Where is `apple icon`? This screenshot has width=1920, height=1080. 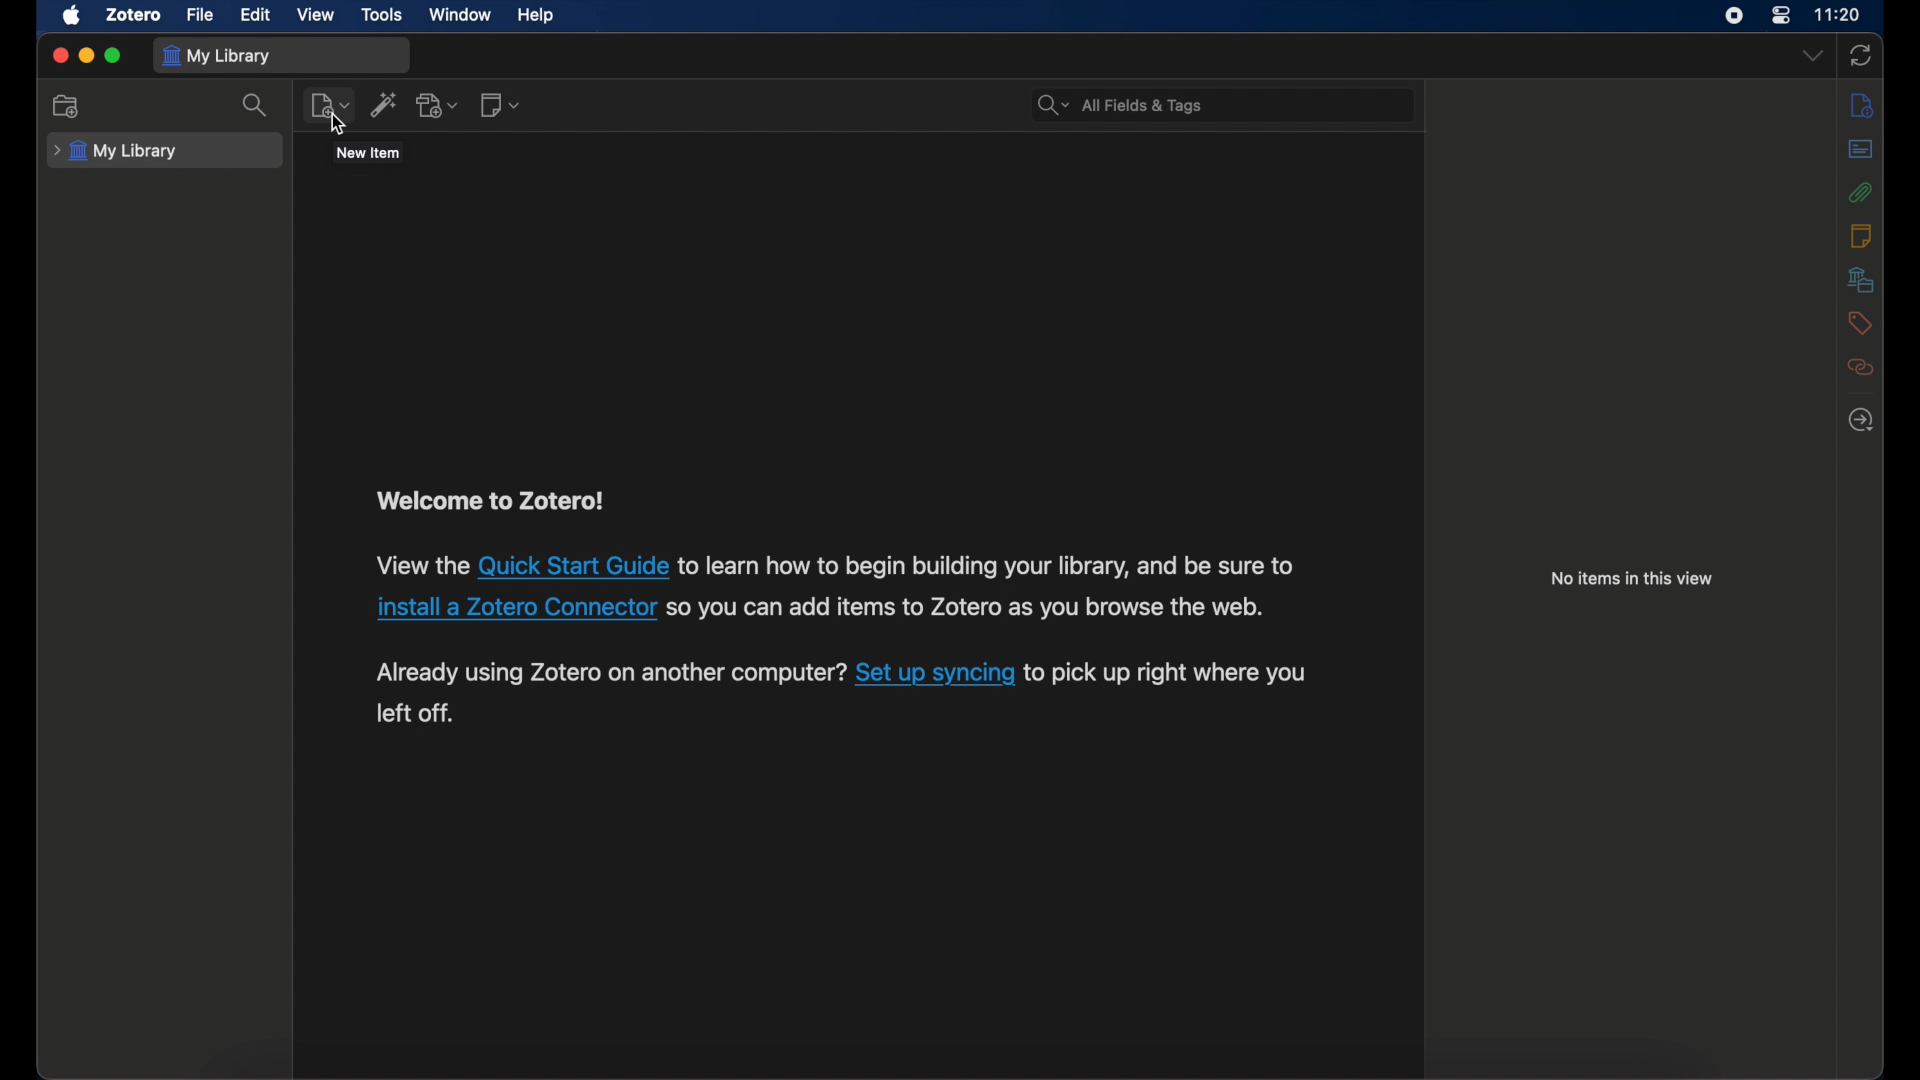 apple icon is located at coordinates (72, 16).